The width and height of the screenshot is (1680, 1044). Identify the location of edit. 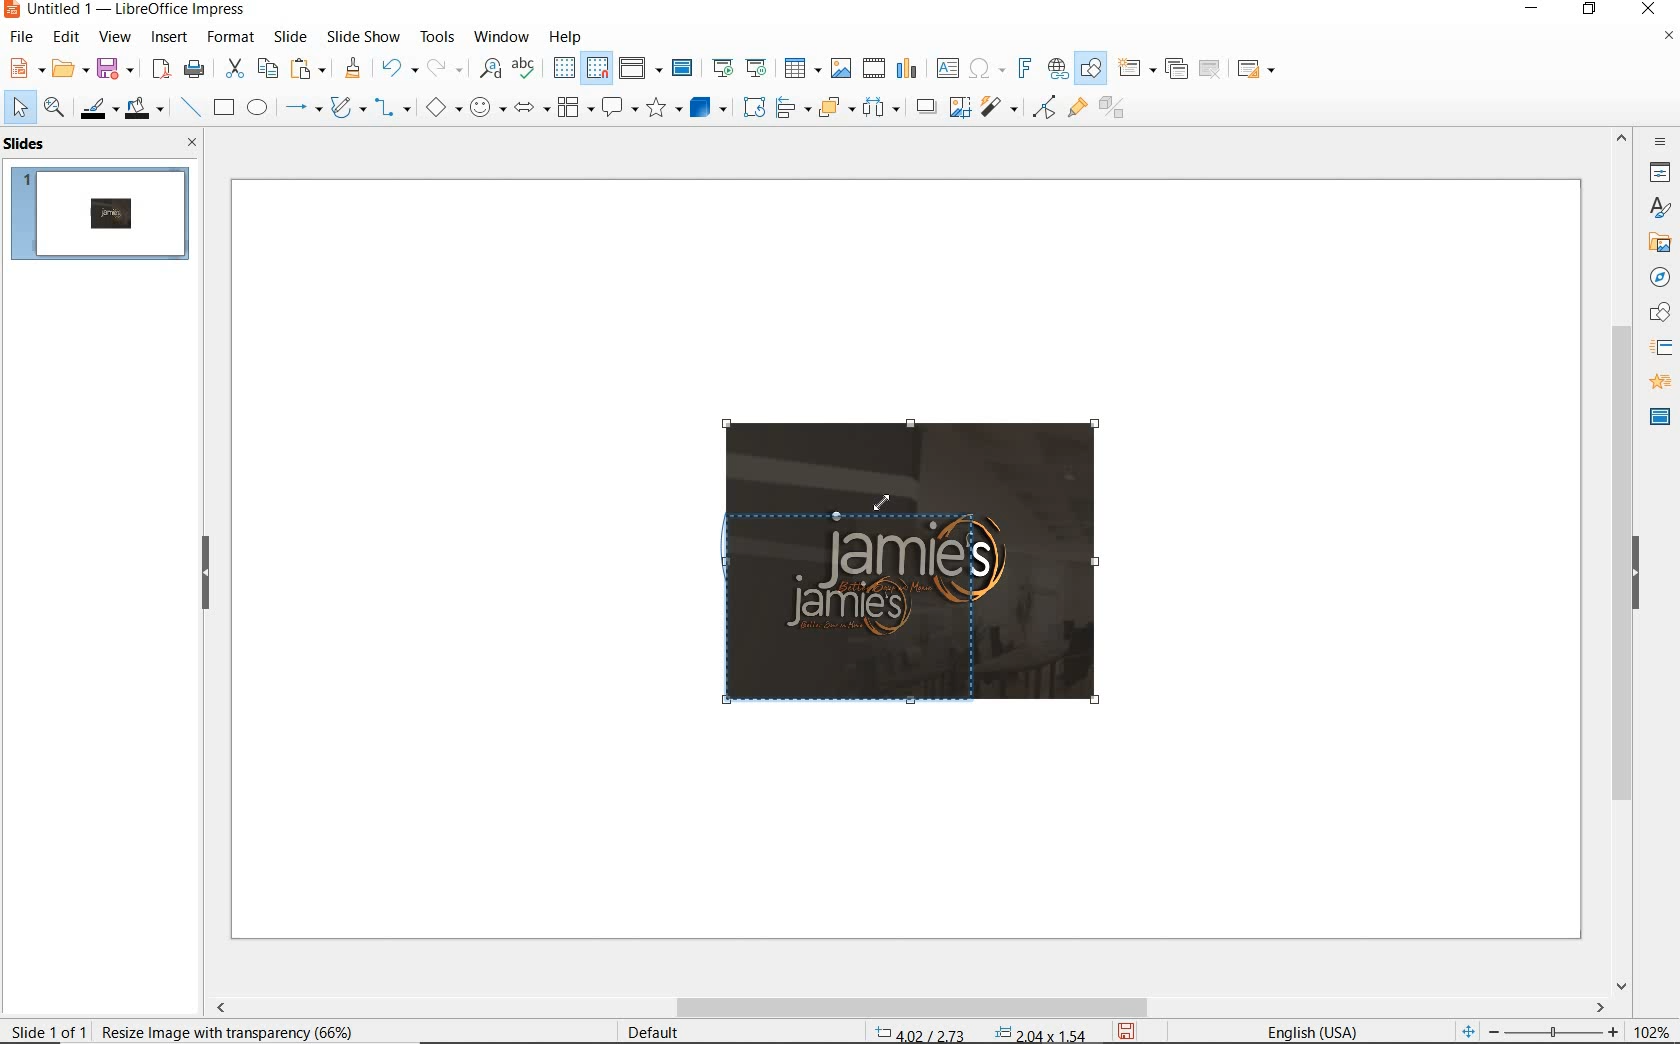
(67, 37).